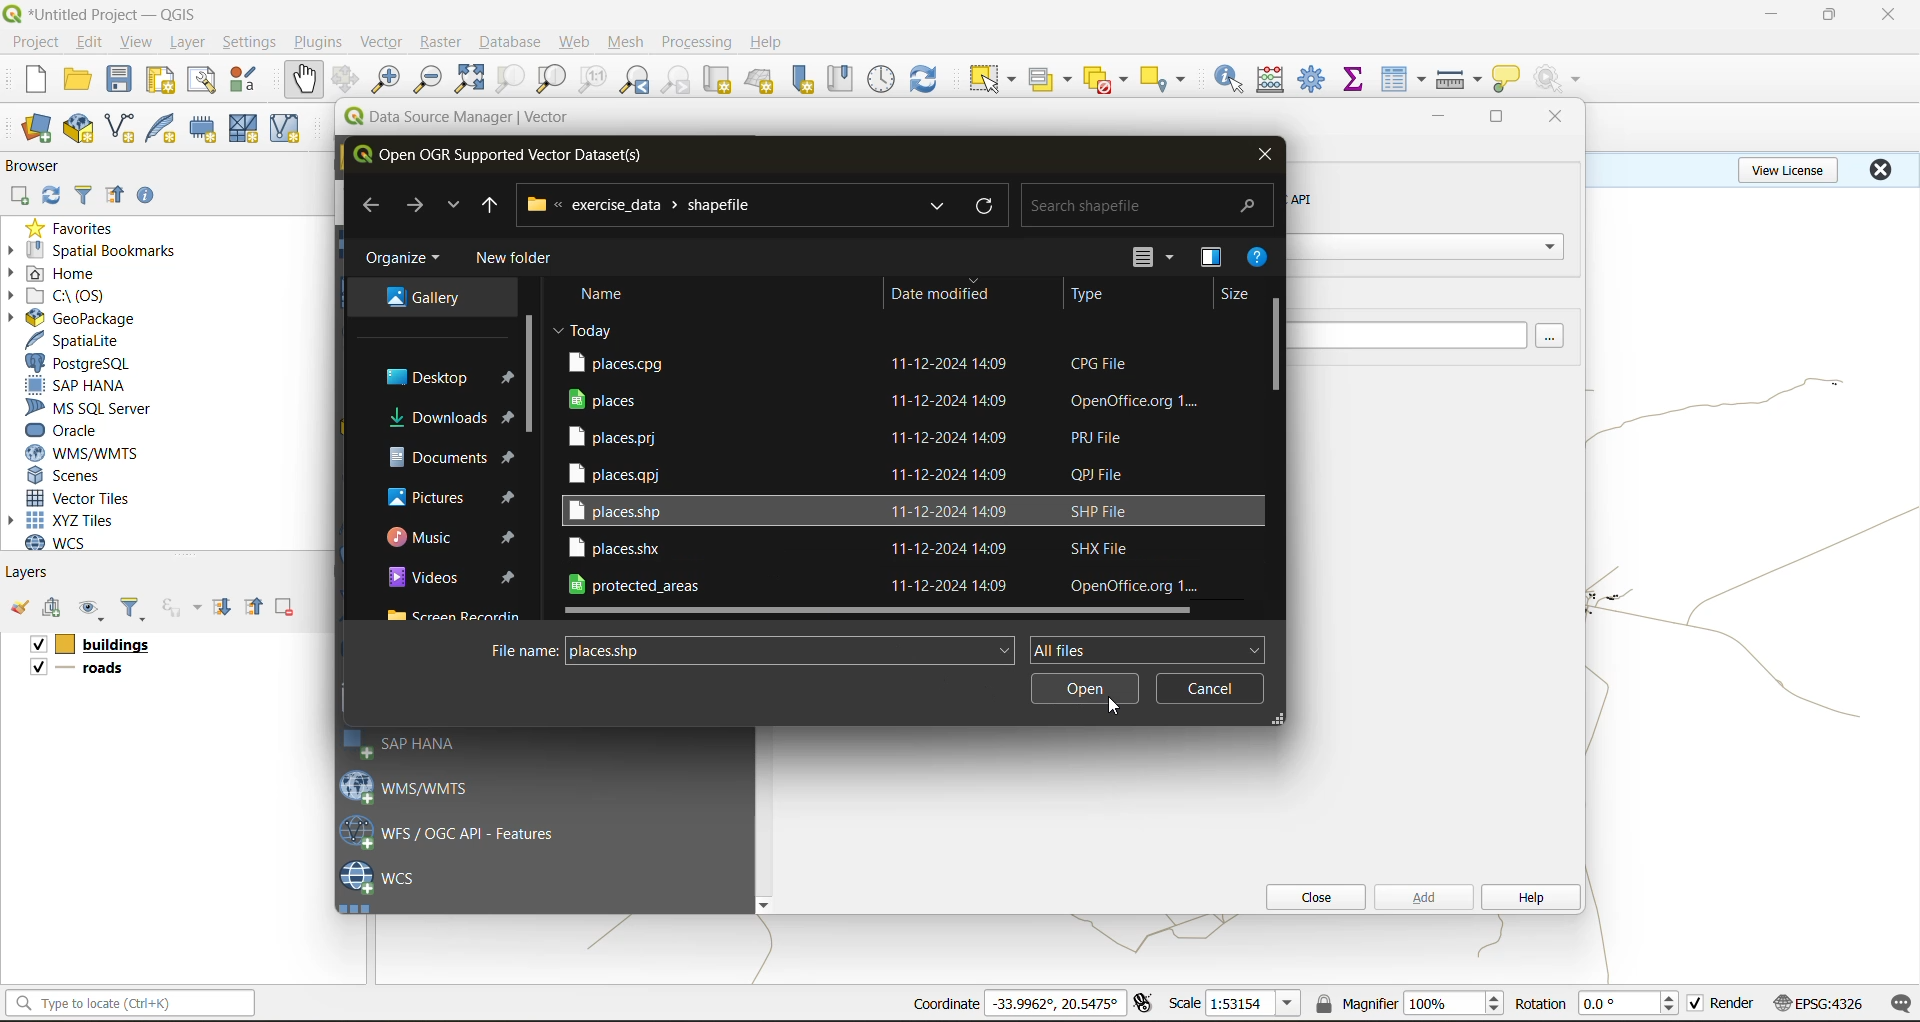 The image size is (1920, 1022). I want to click on new, so click(33, 79).